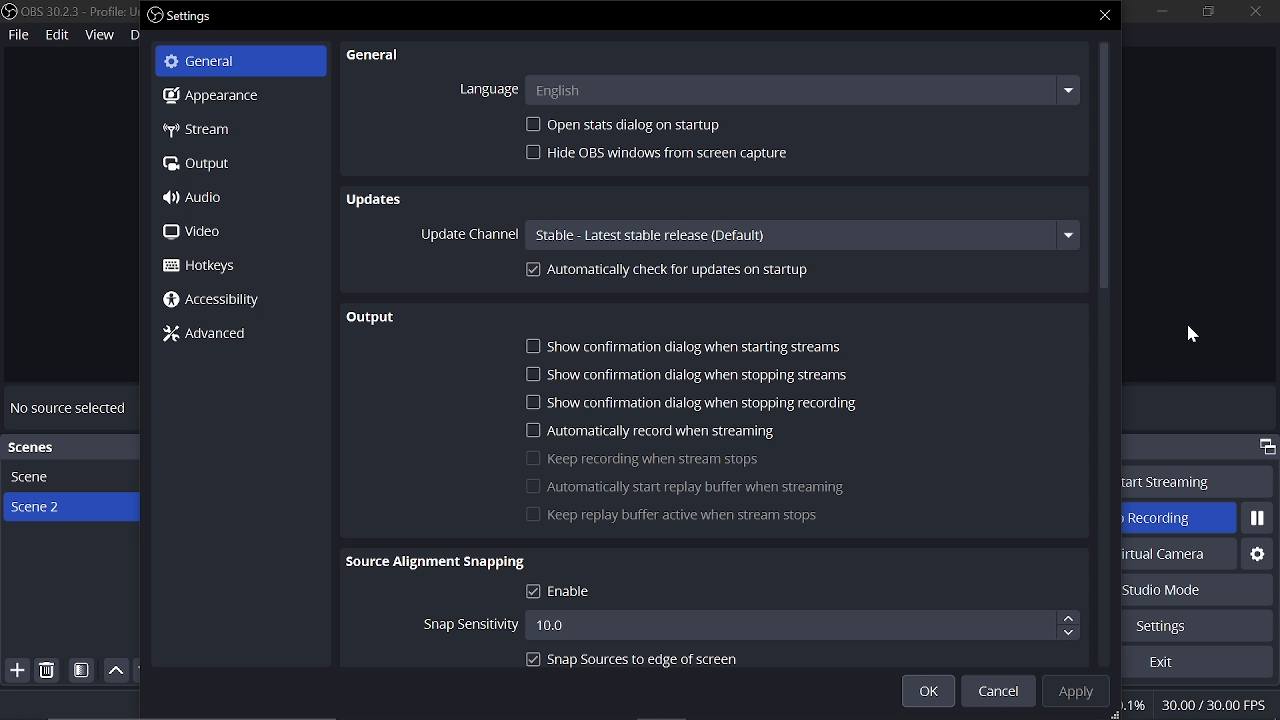  Describe the element at coordinates (69, 408) in the screenshot. I see `No source selected` at that location.